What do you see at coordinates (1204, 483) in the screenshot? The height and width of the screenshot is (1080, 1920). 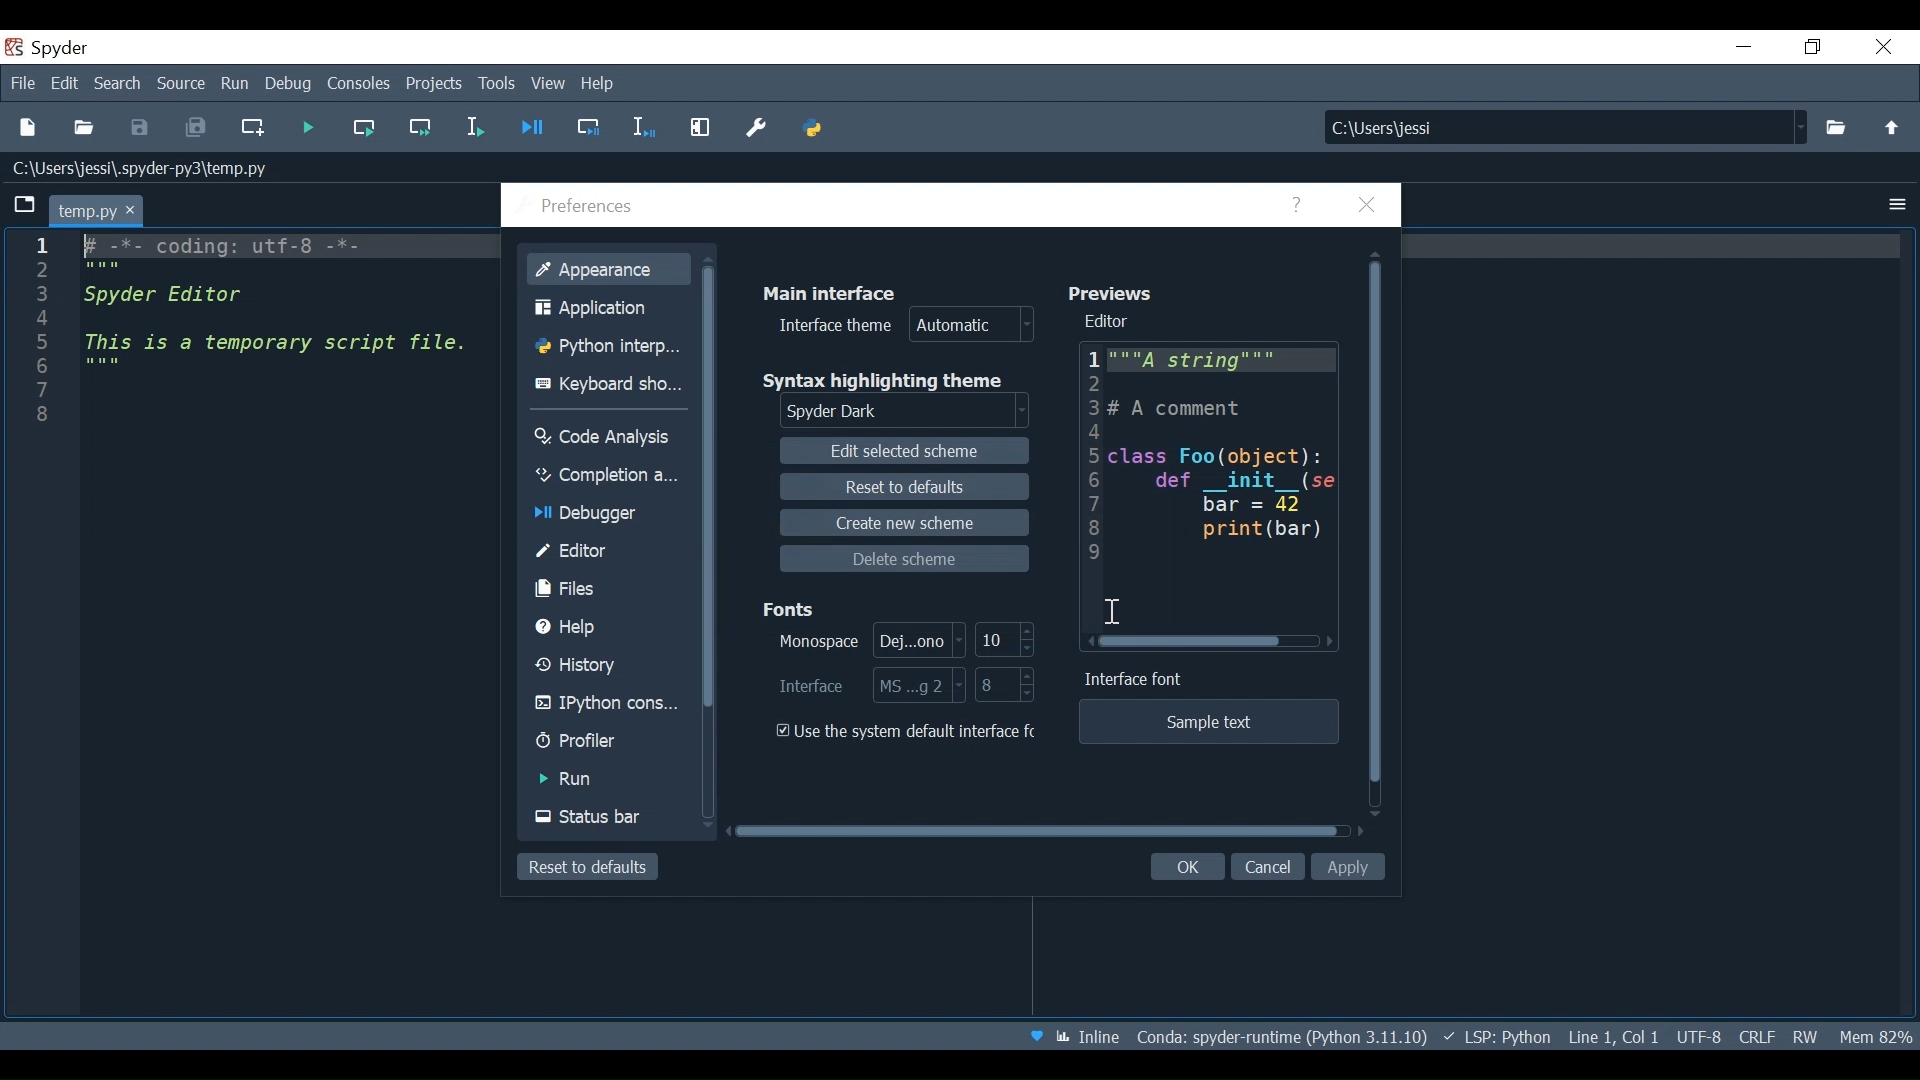 I see `Editor Preview` at bounding box center [1204, 483].